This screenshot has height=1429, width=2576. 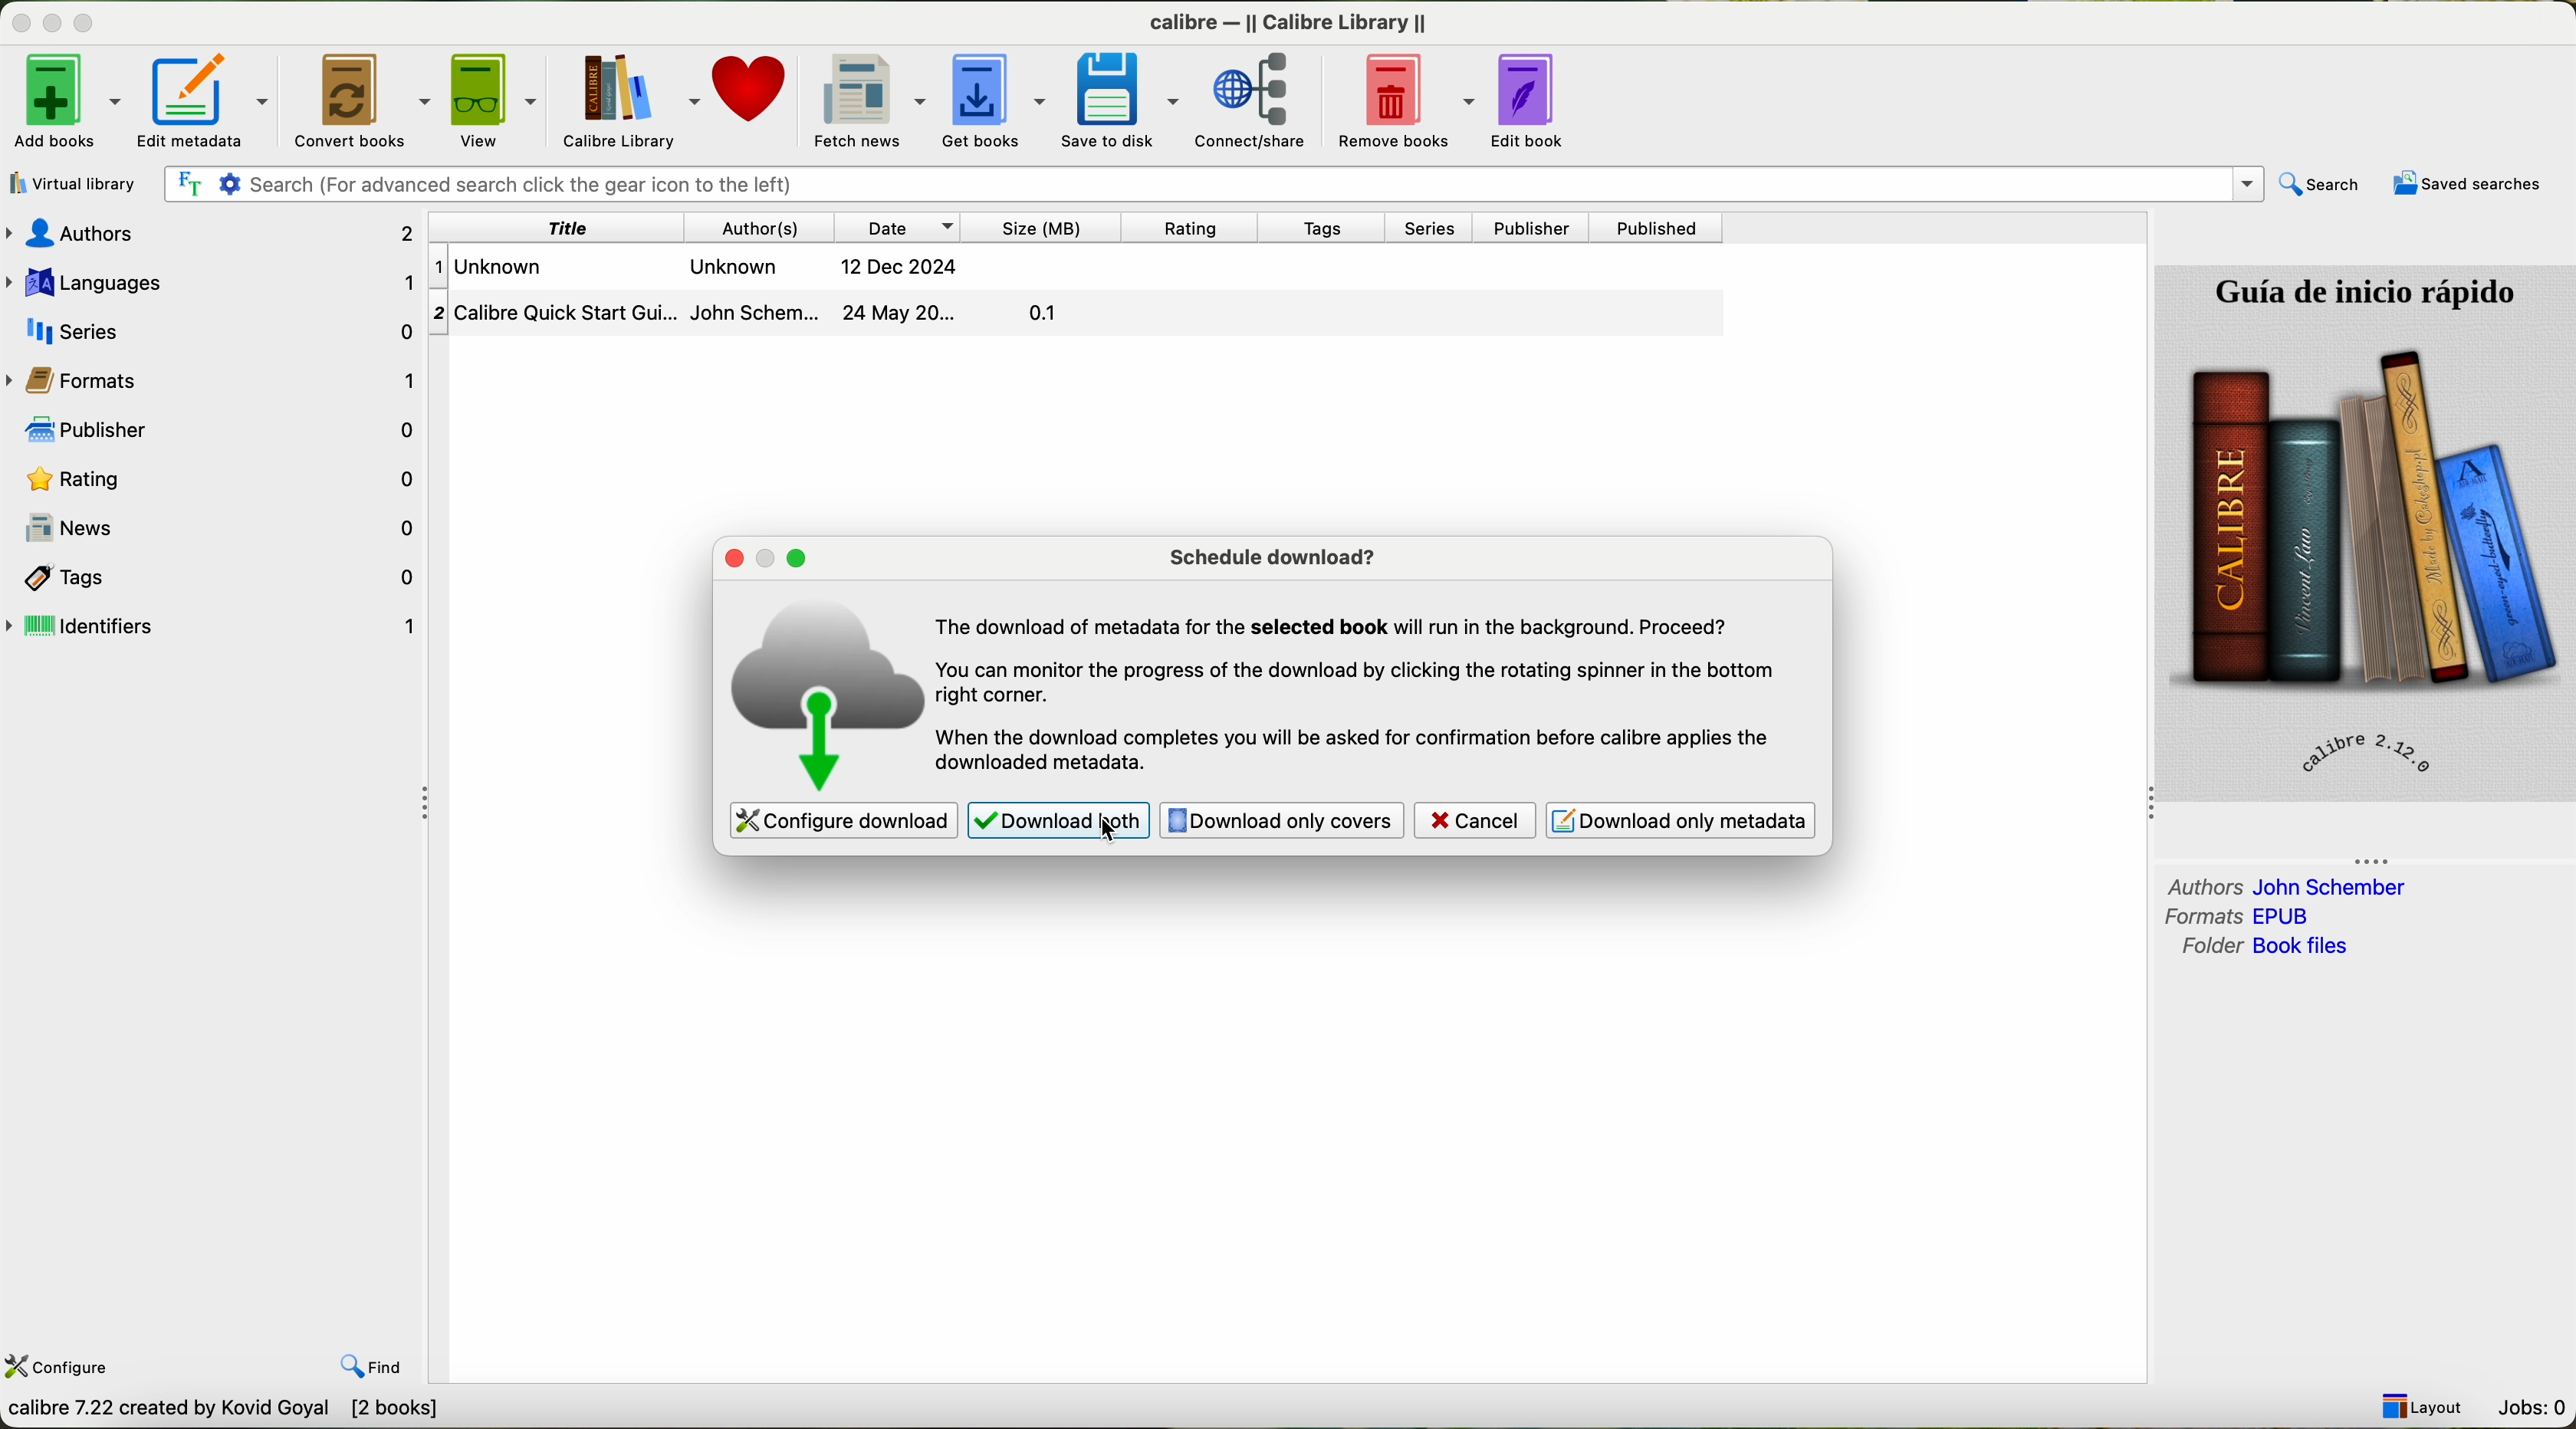 What do you see at coordinates (1317, 230) in the screenshot?
I see `tags` at bounding box center [1317, 230].